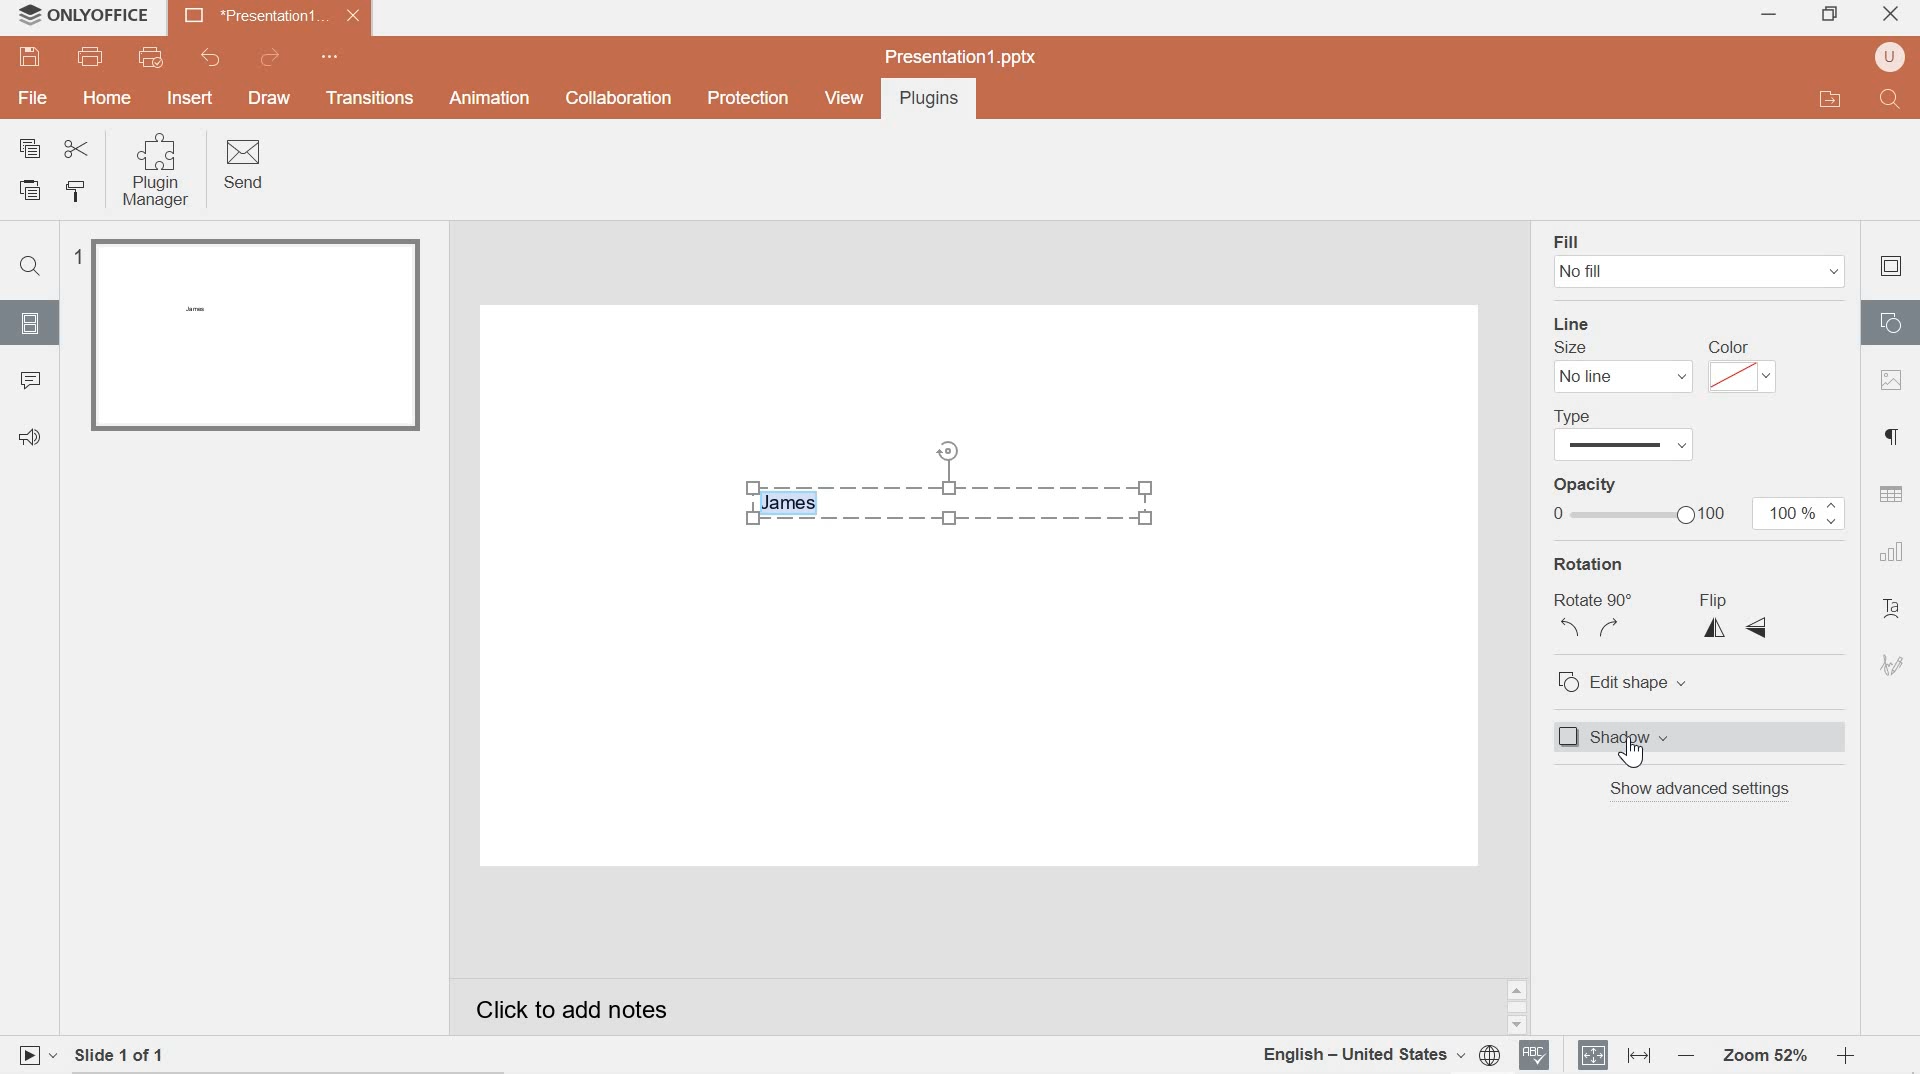 This screenshot has width=1920, height=1074. I want to click on paragraph settings, so click(1895, 438).